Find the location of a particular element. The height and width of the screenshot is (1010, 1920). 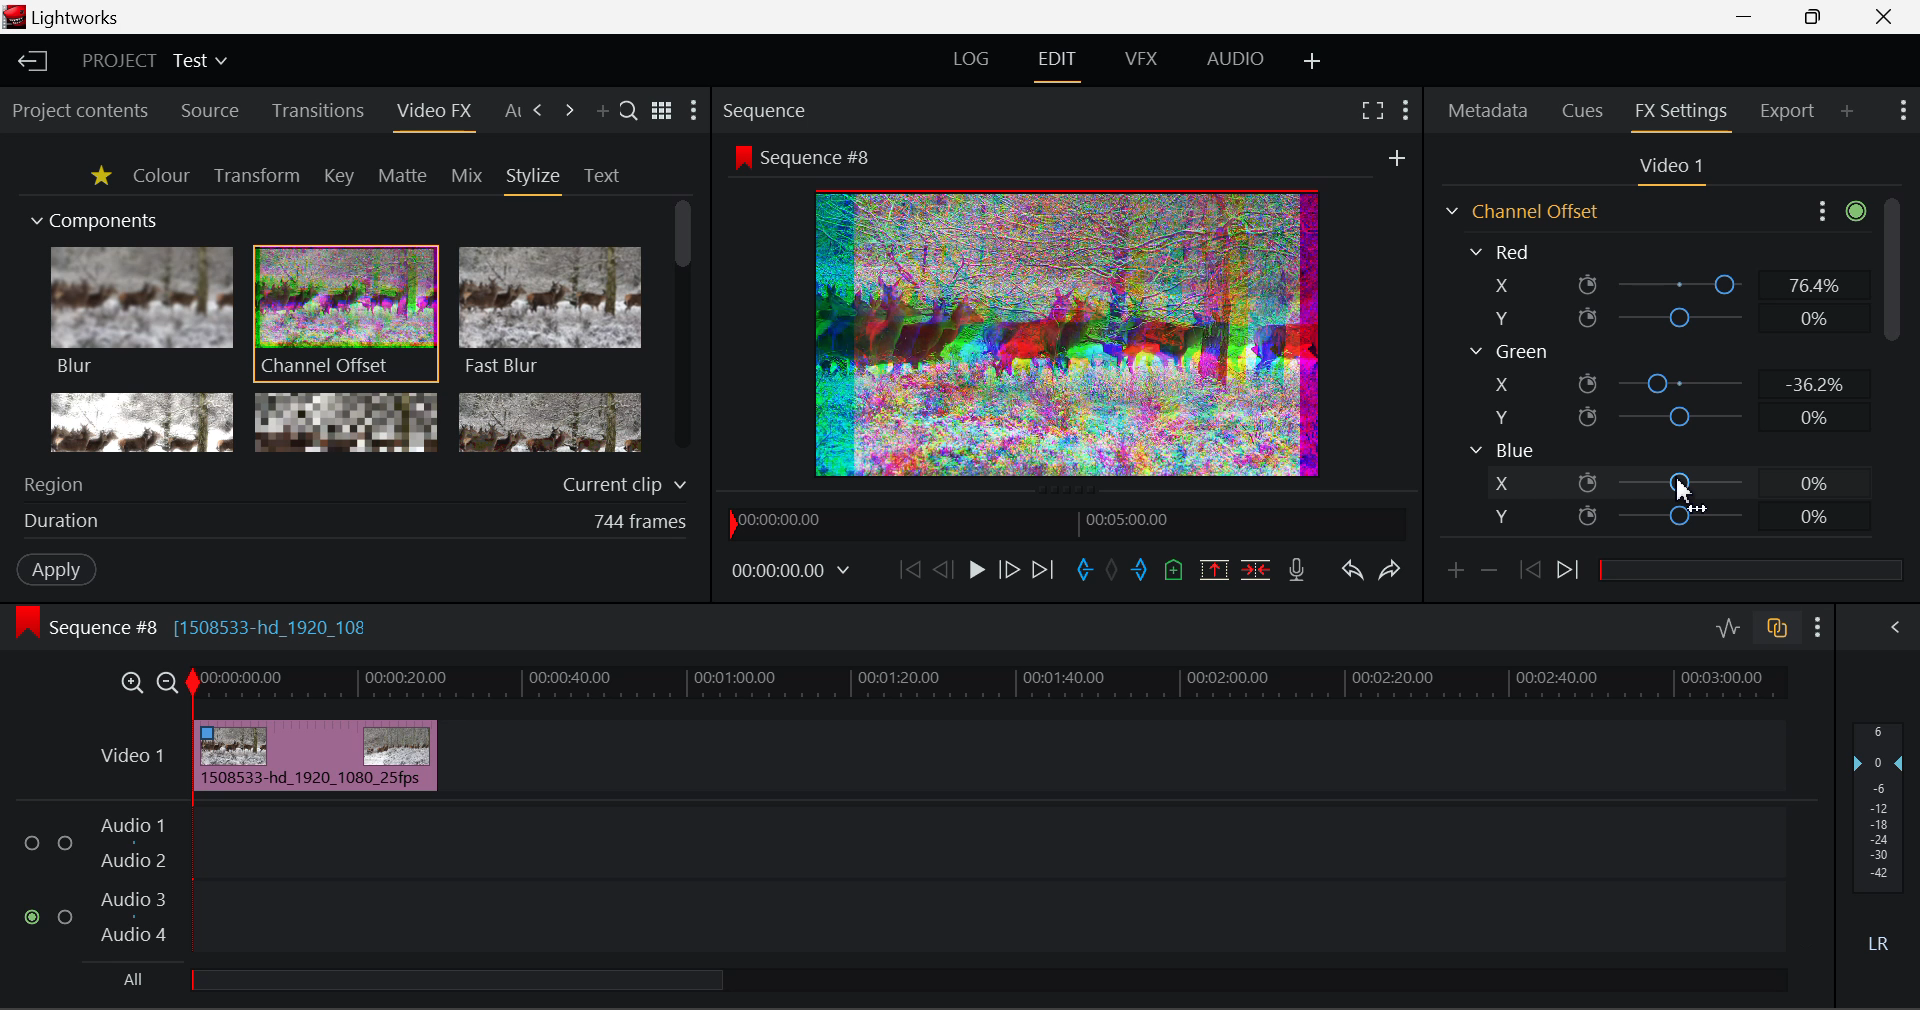

Window Title is located at coordinates (76, 18).